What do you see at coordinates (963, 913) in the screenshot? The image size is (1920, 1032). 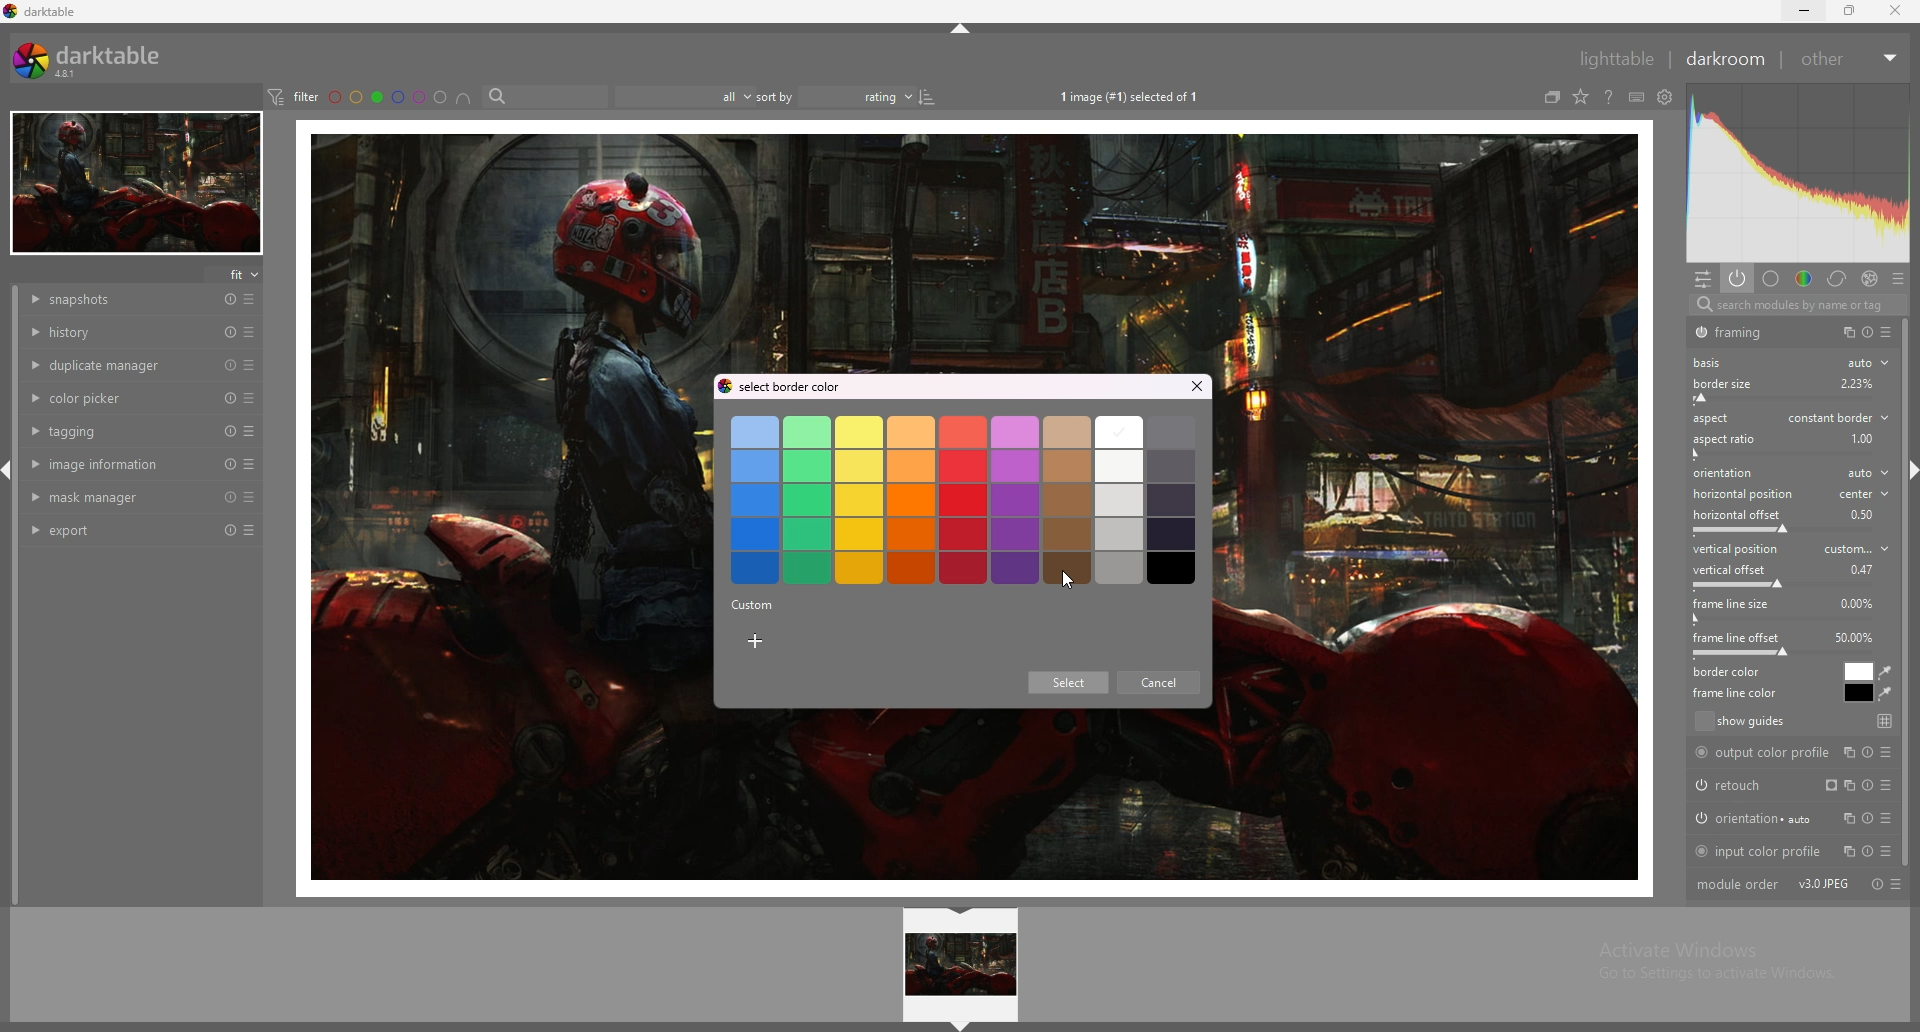 I see `hide` at bounding box center [963, 913].